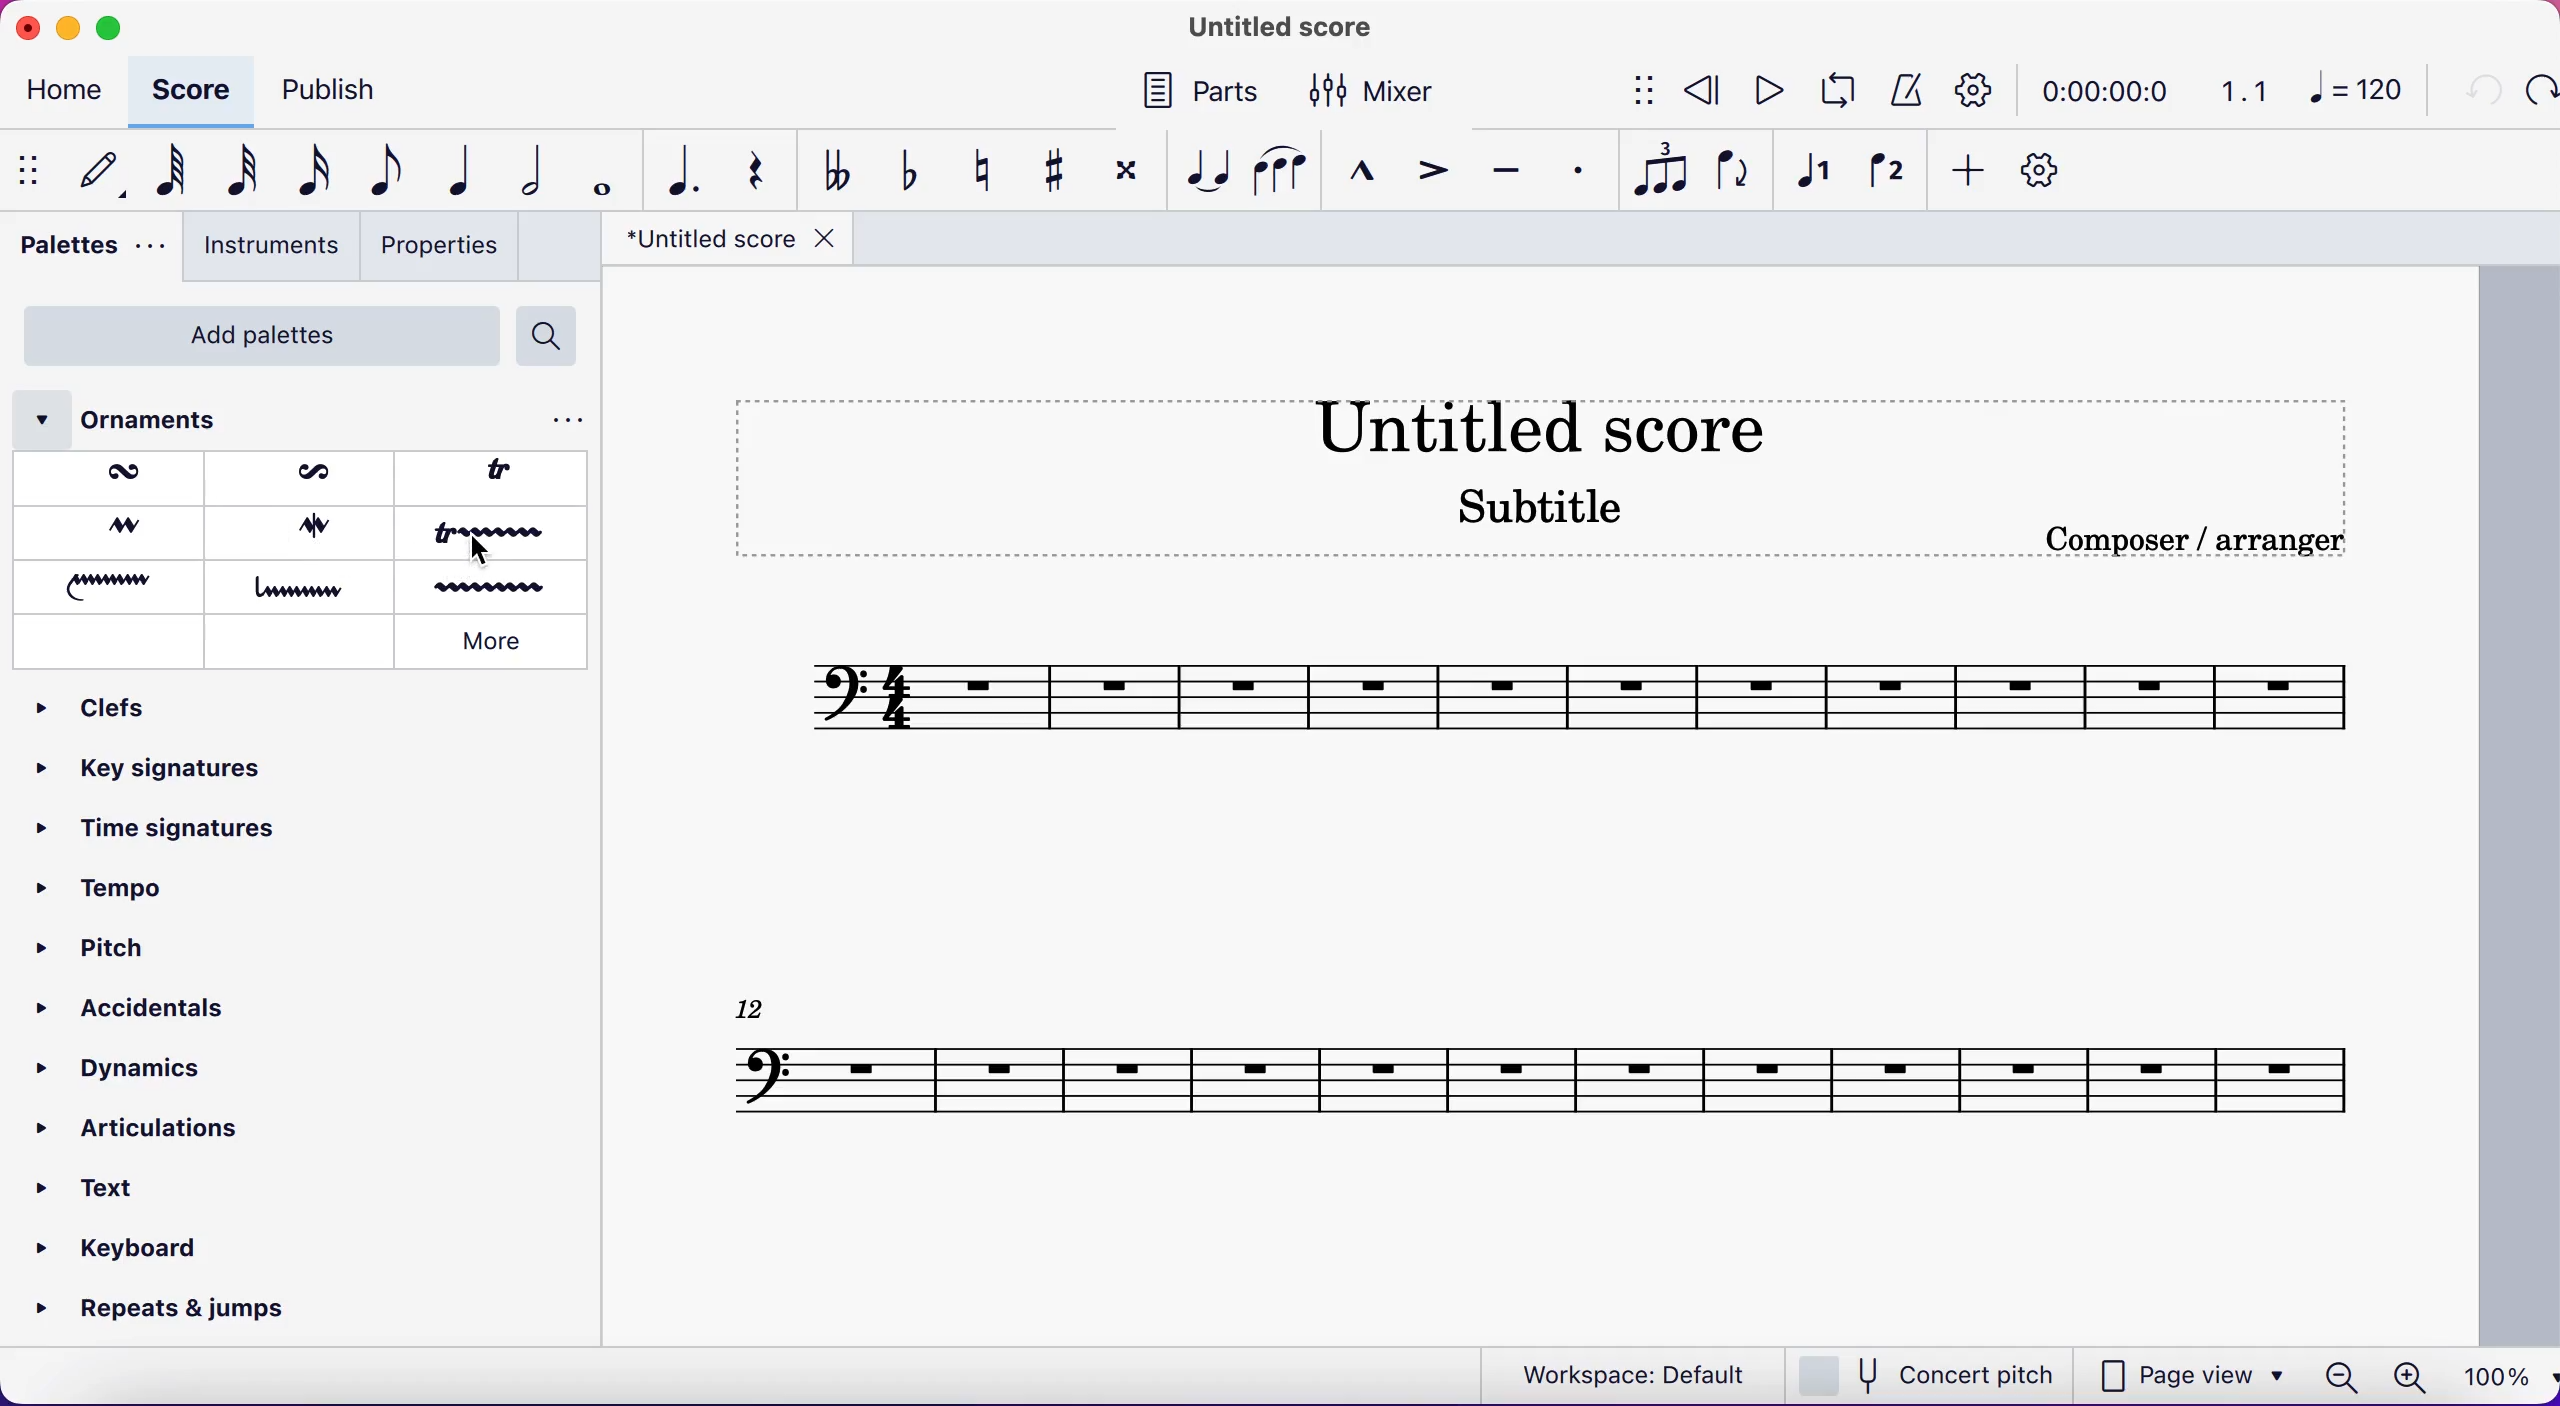 This screenshot has width=2560, height=1406. What do you see at coordinates (2217, 540) in the screenshot?
I see `Composer / arranger` at bounding box center [2217, 540].